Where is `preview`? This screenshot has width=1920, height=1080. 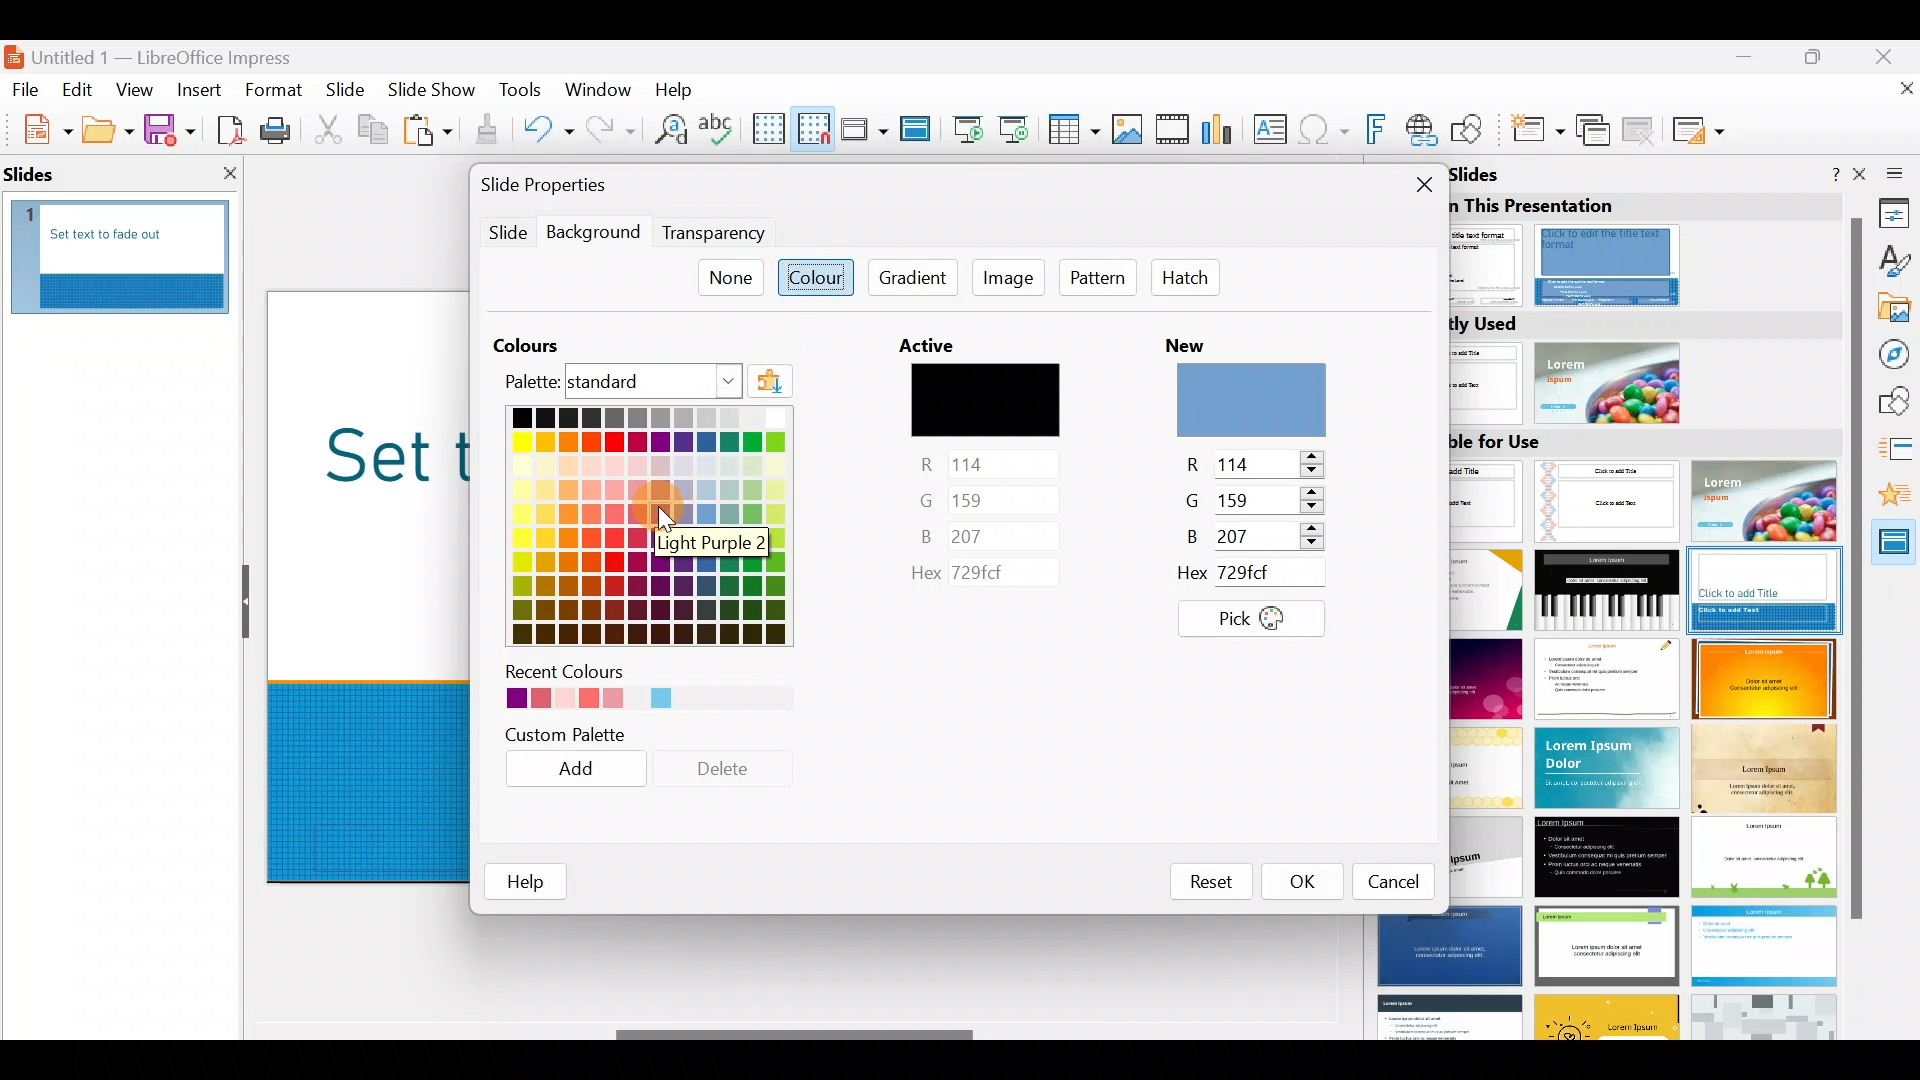 preview is located at coordinates (988, 400).